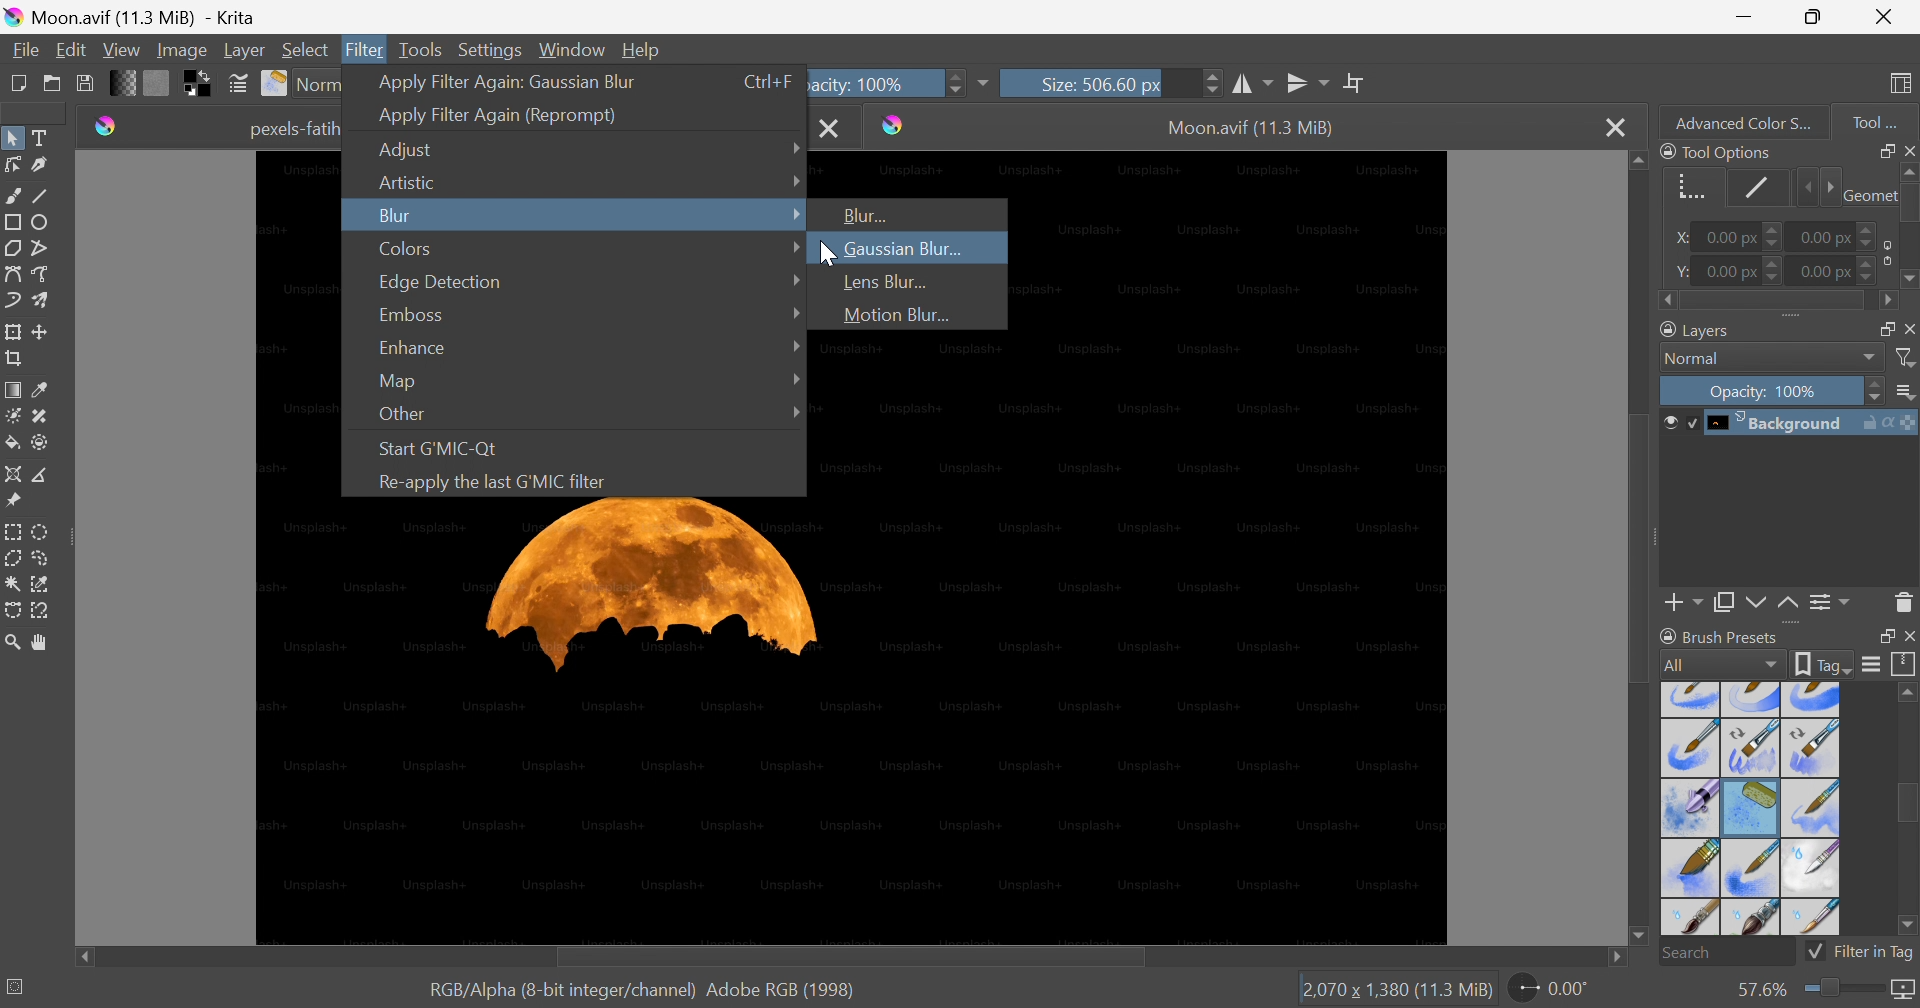  What do you see at coordinates (1908, 202) in the screenshot?
I see `Scroll bar` at bounding box center [1908, 202].